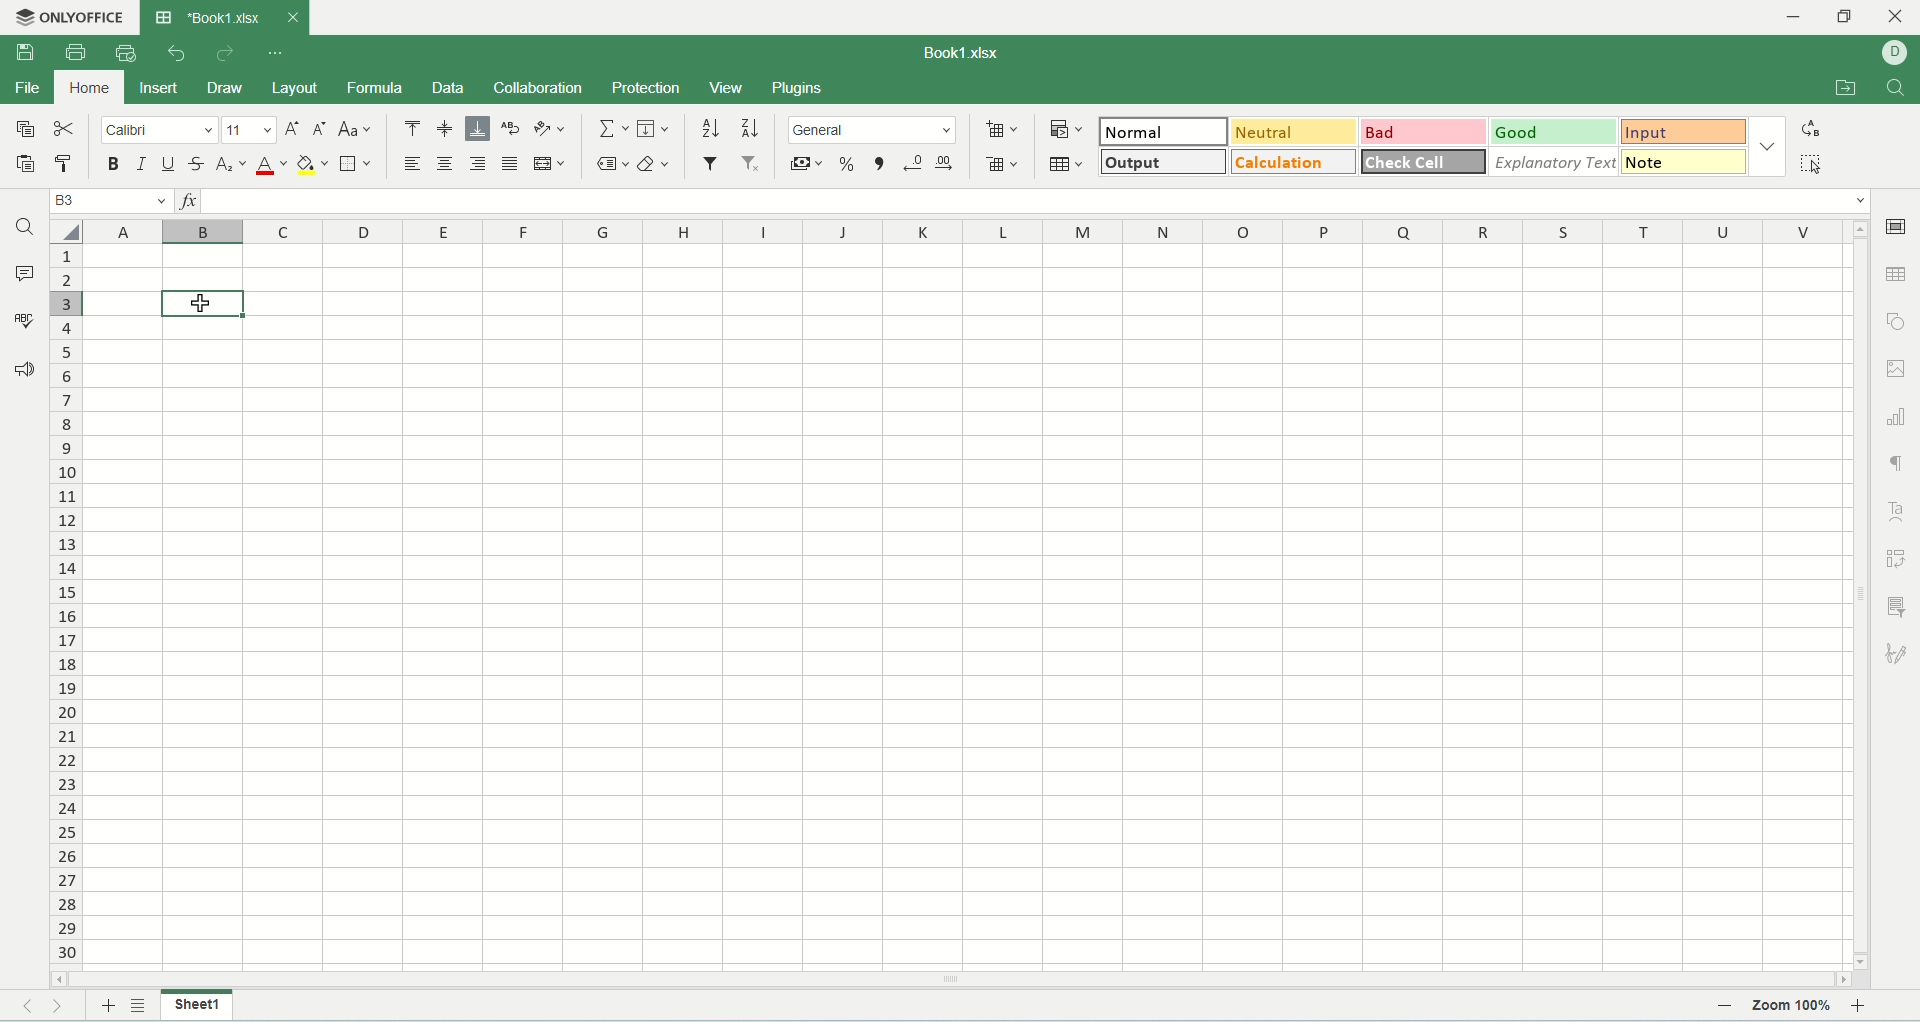 The width and height of the screenshot is (1920, 1022). Describe the element at coordinates (1424, 161) in the screenshot. I see `check cell` at that location.